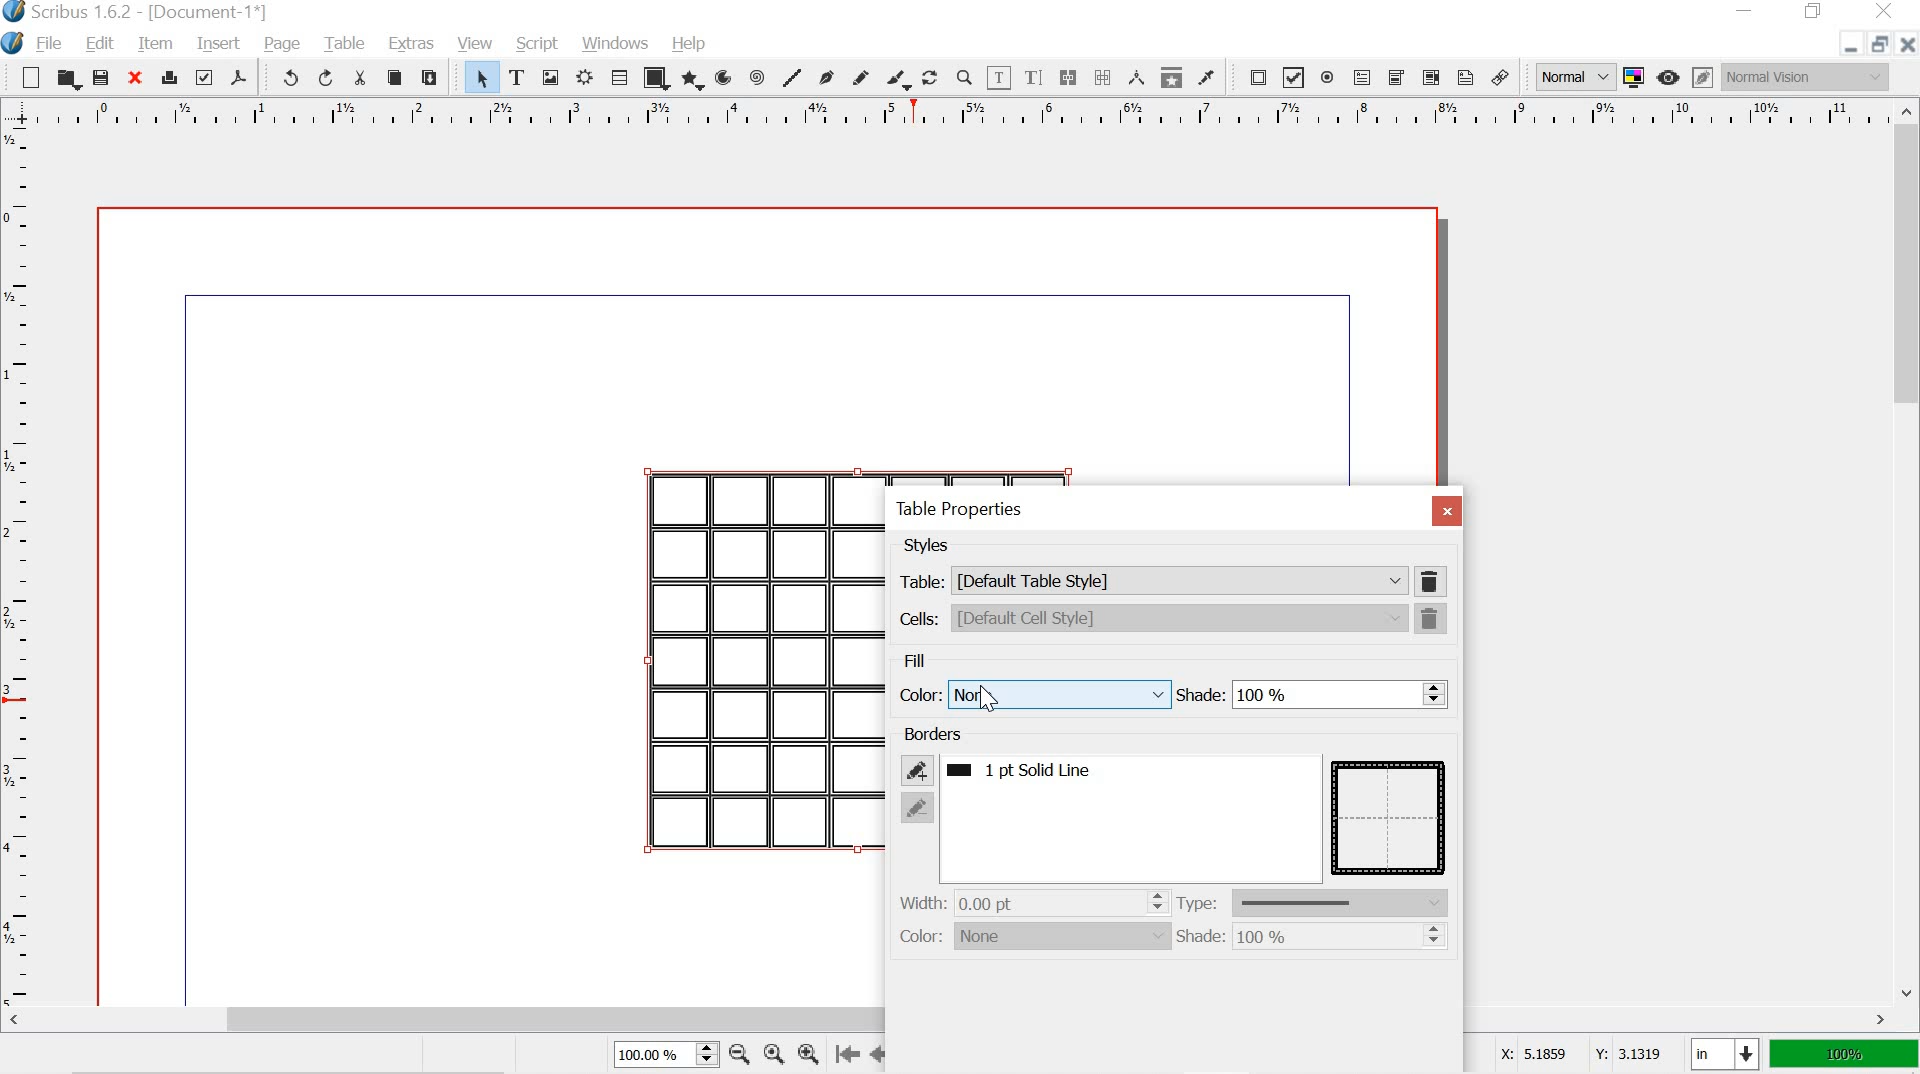  What do you see at coordinates (794, 74) in the screenshot?
I see `line` at bounding box center [794, 74].